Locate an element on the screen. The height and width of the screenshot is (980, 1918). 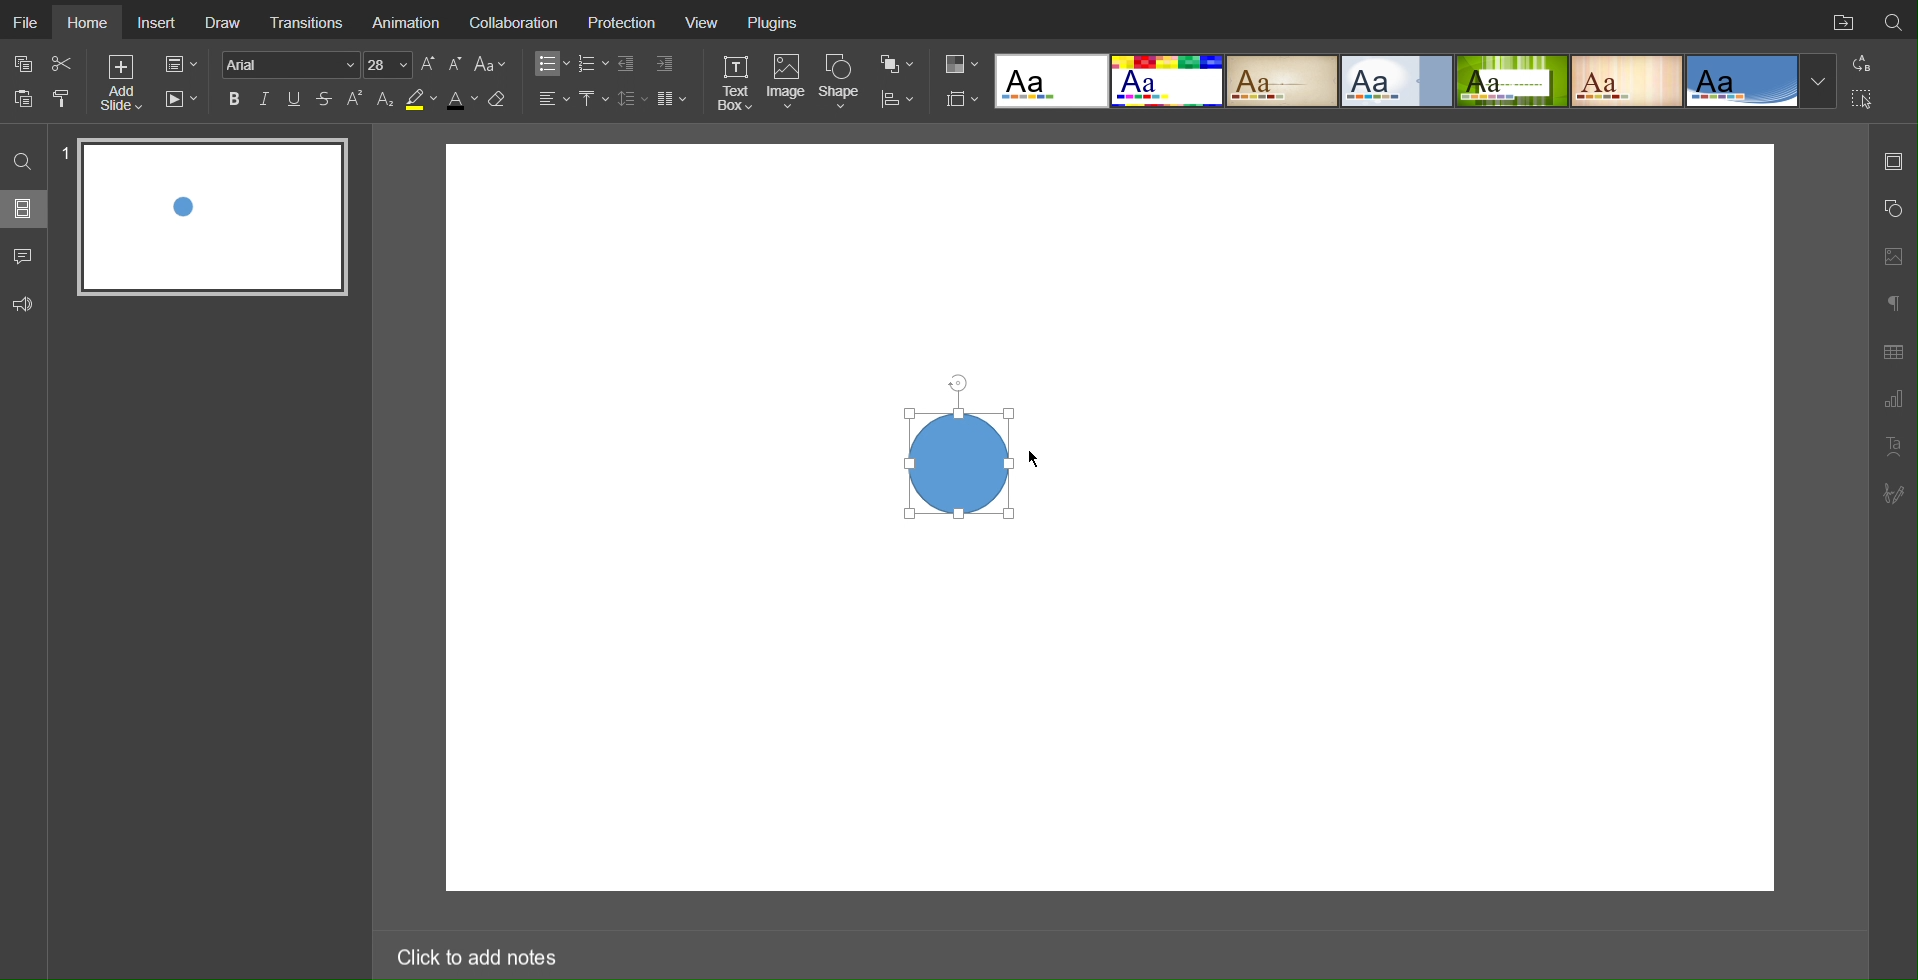
Insert is located at coordinates (155, 21).